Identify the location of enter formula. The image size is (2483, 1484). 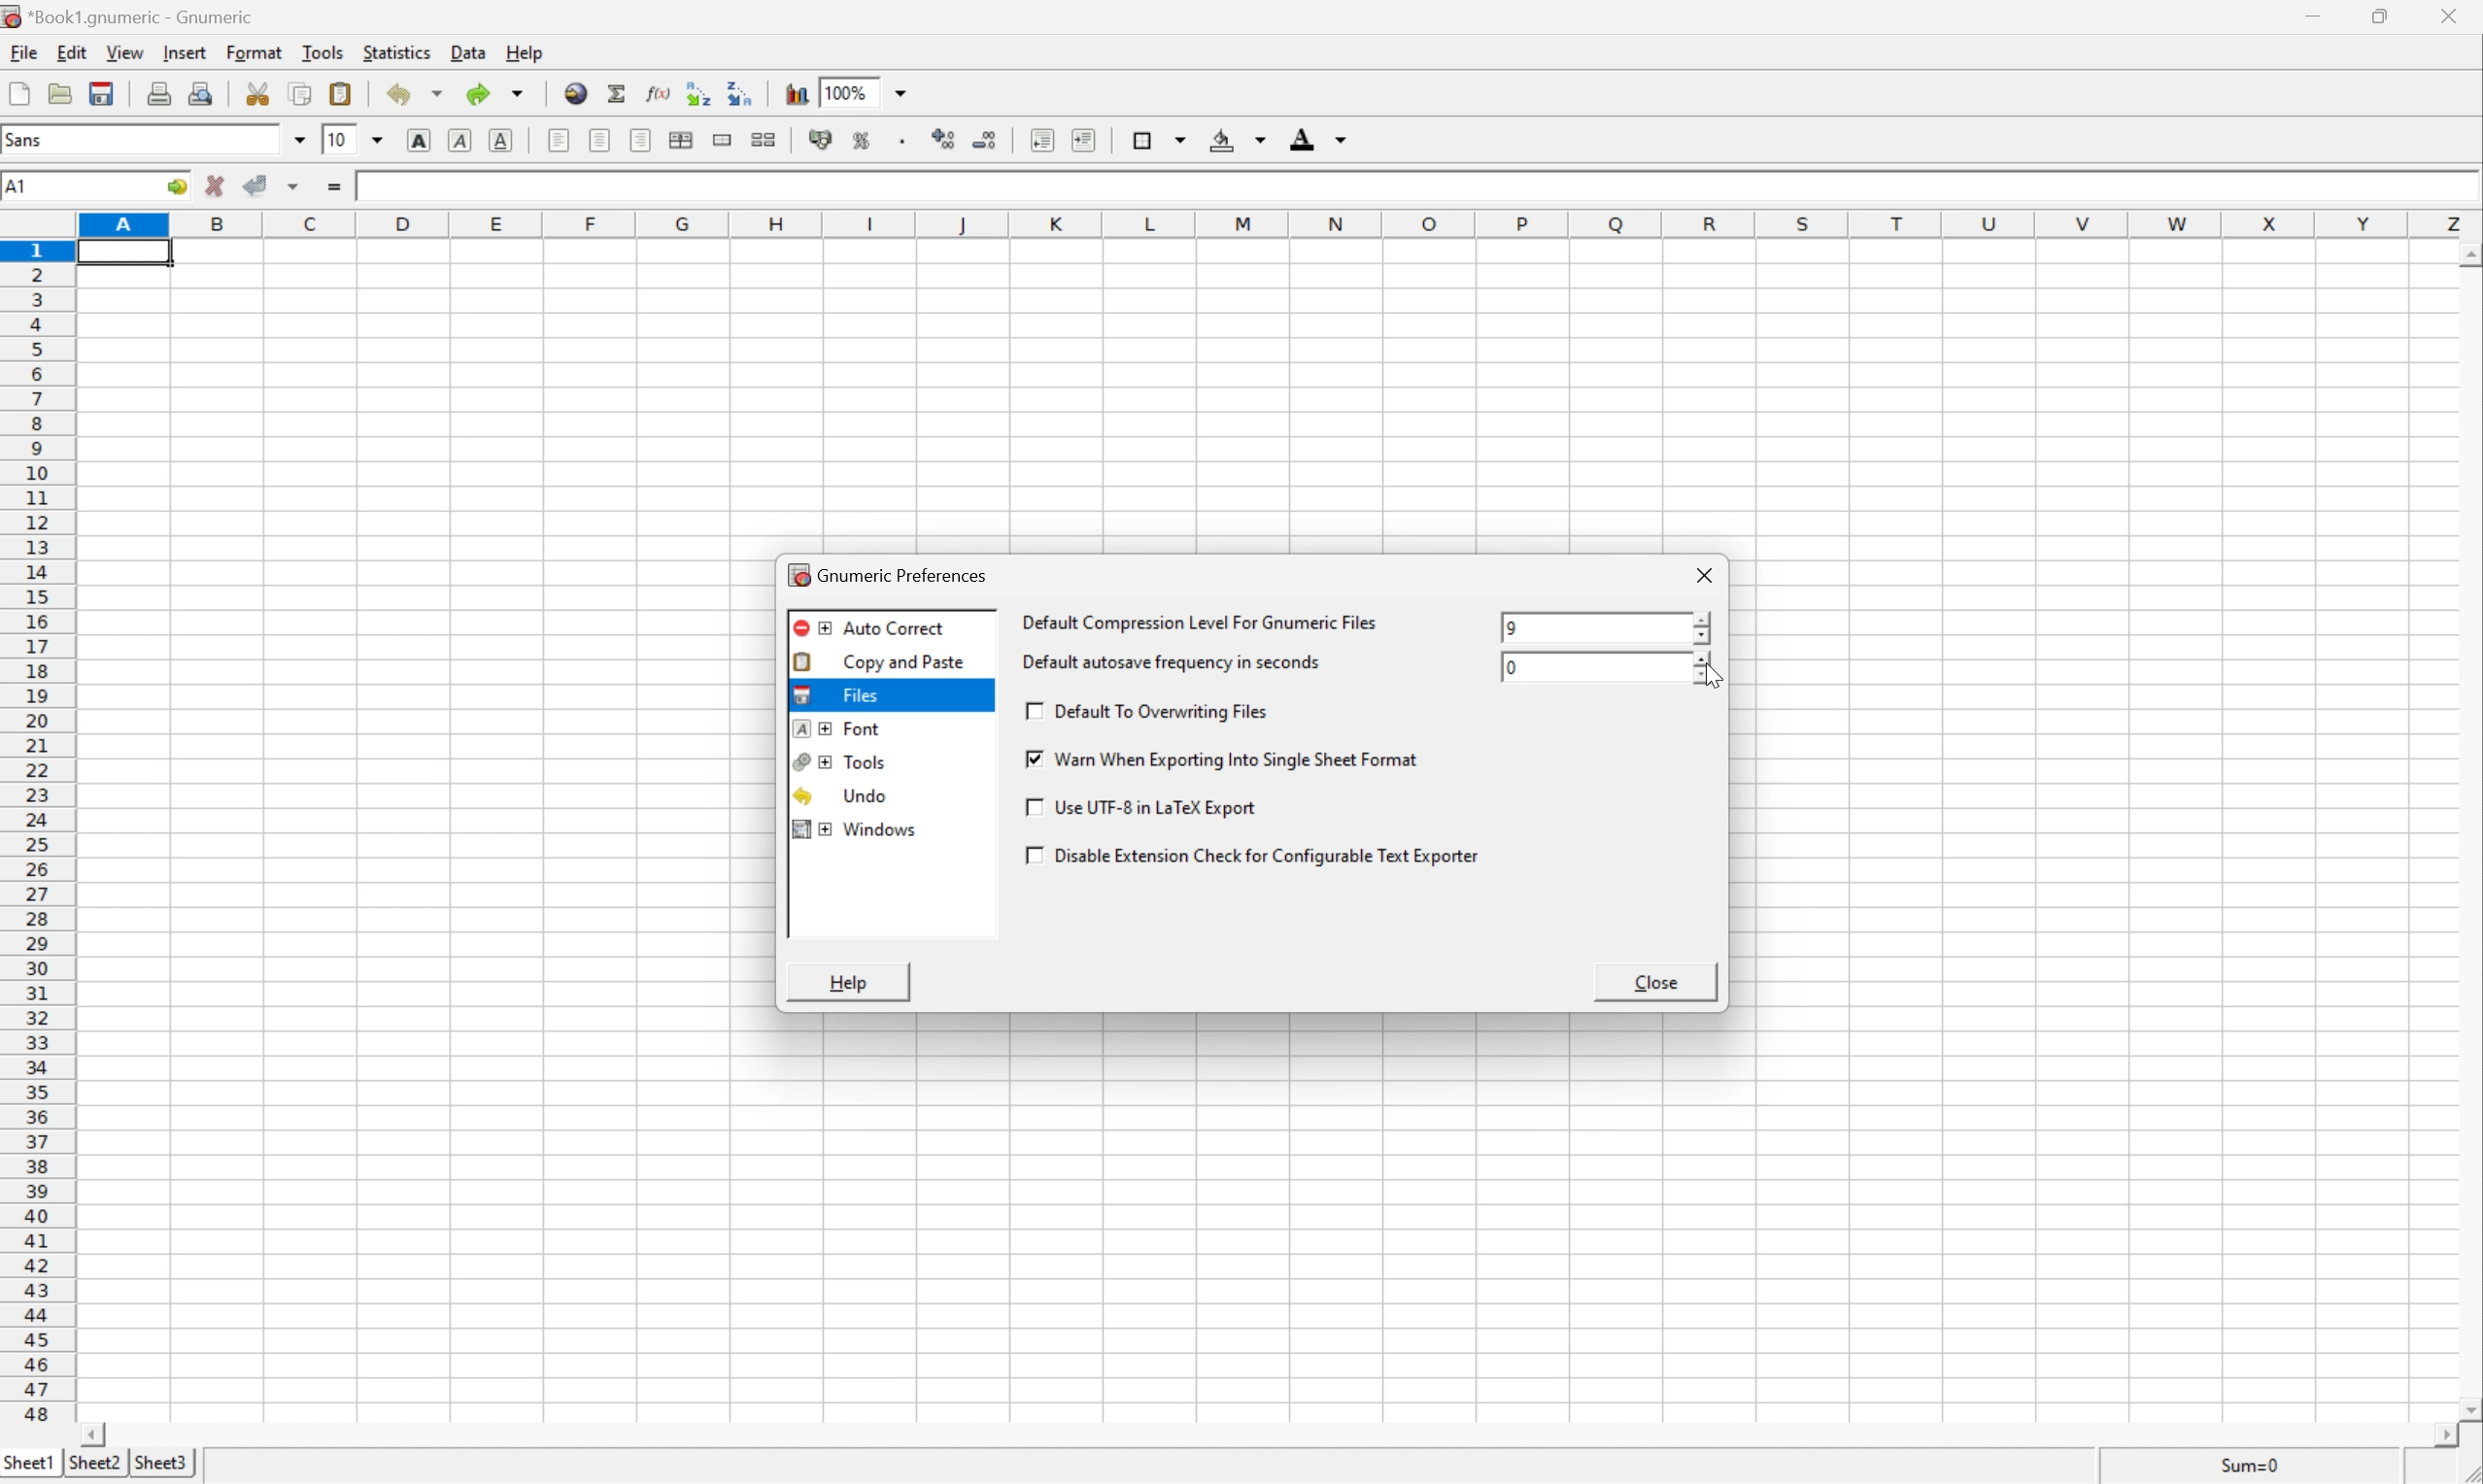
(342, 183).